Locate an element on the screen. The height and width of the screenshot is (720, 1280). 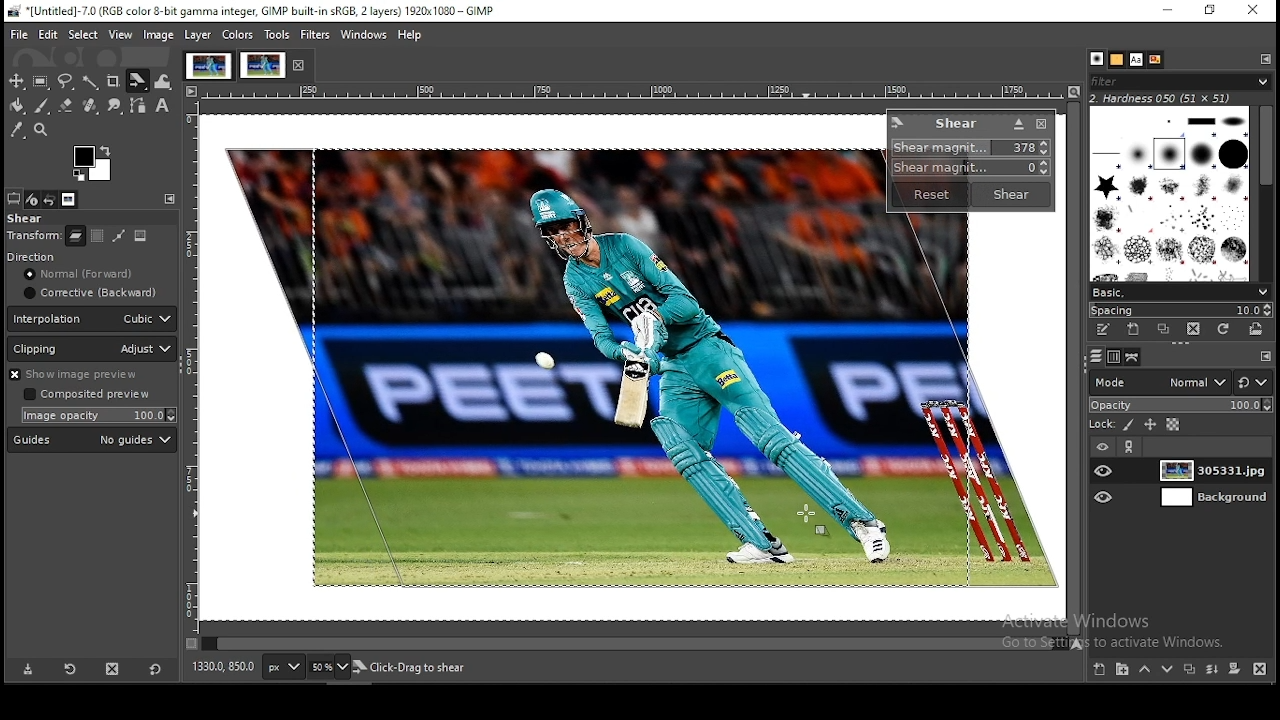
warp transform is located at coordinates (167, 82).